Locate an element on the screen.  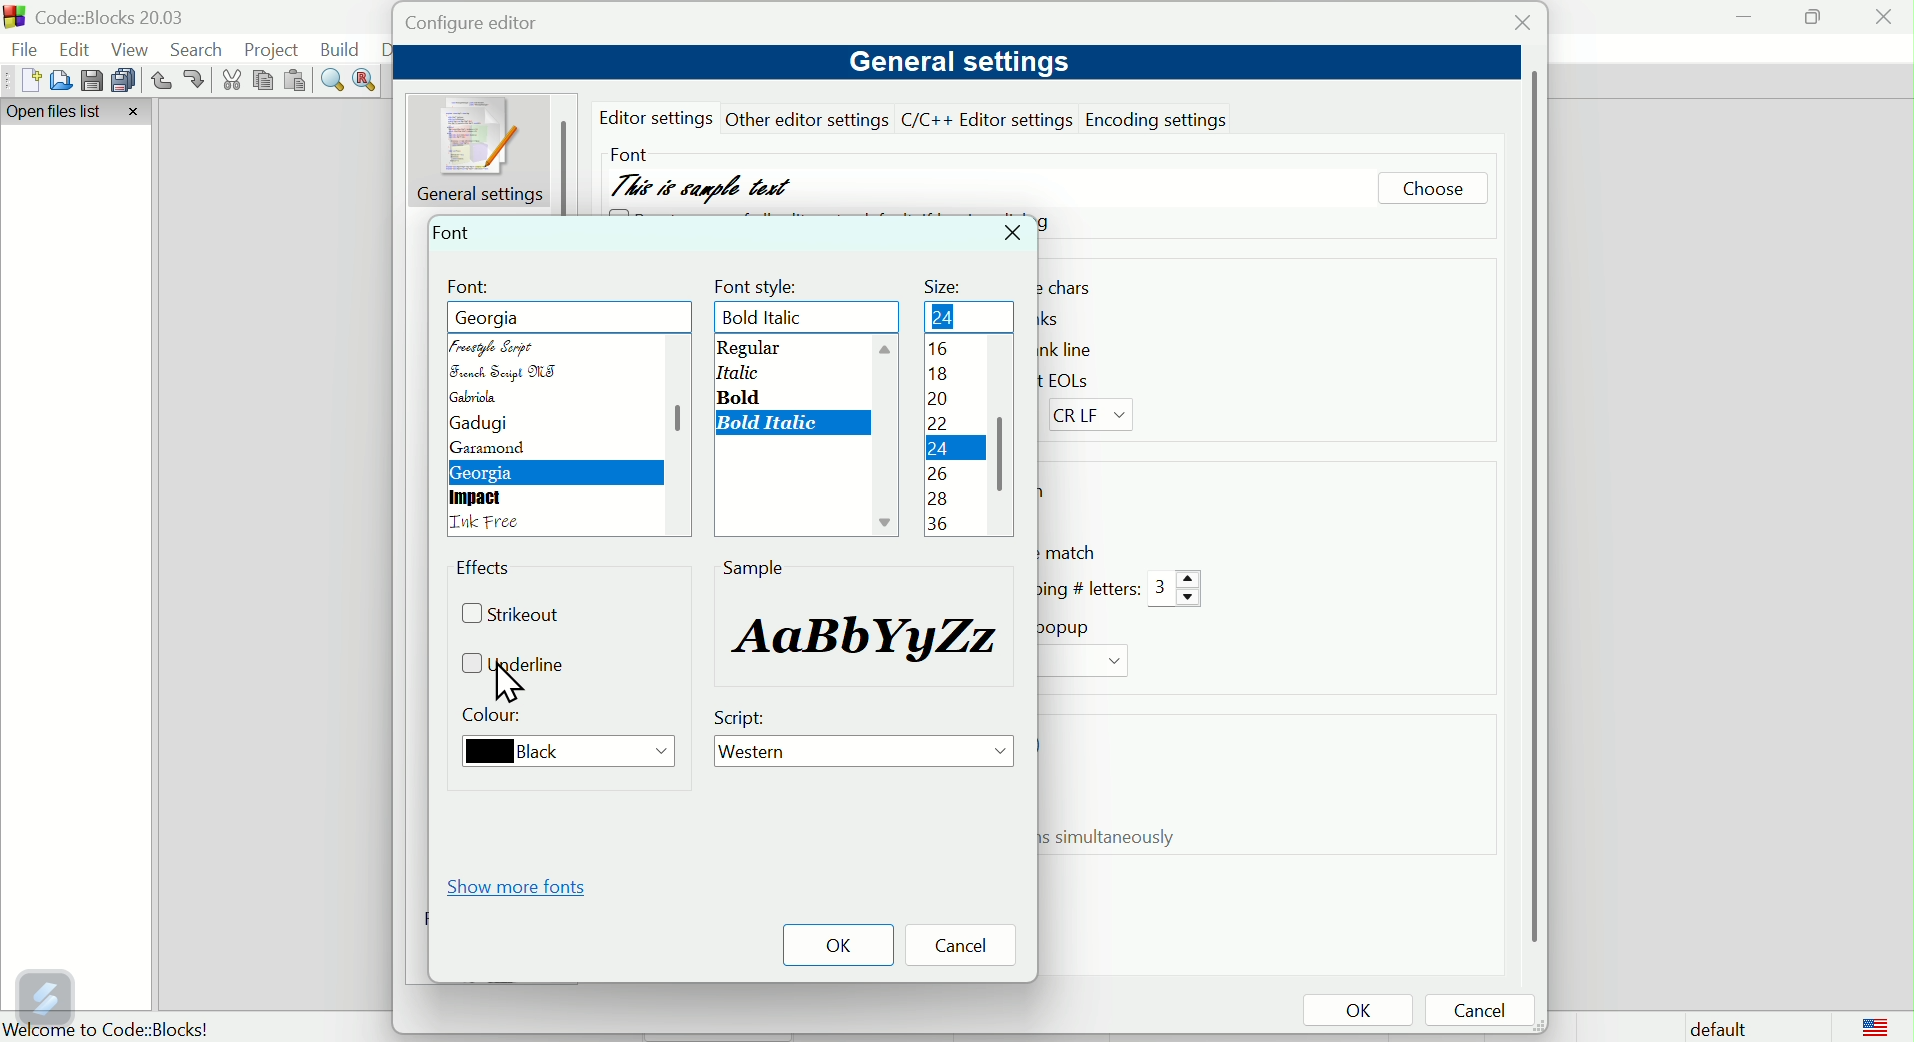
OK is located at coordinates (838, 945).